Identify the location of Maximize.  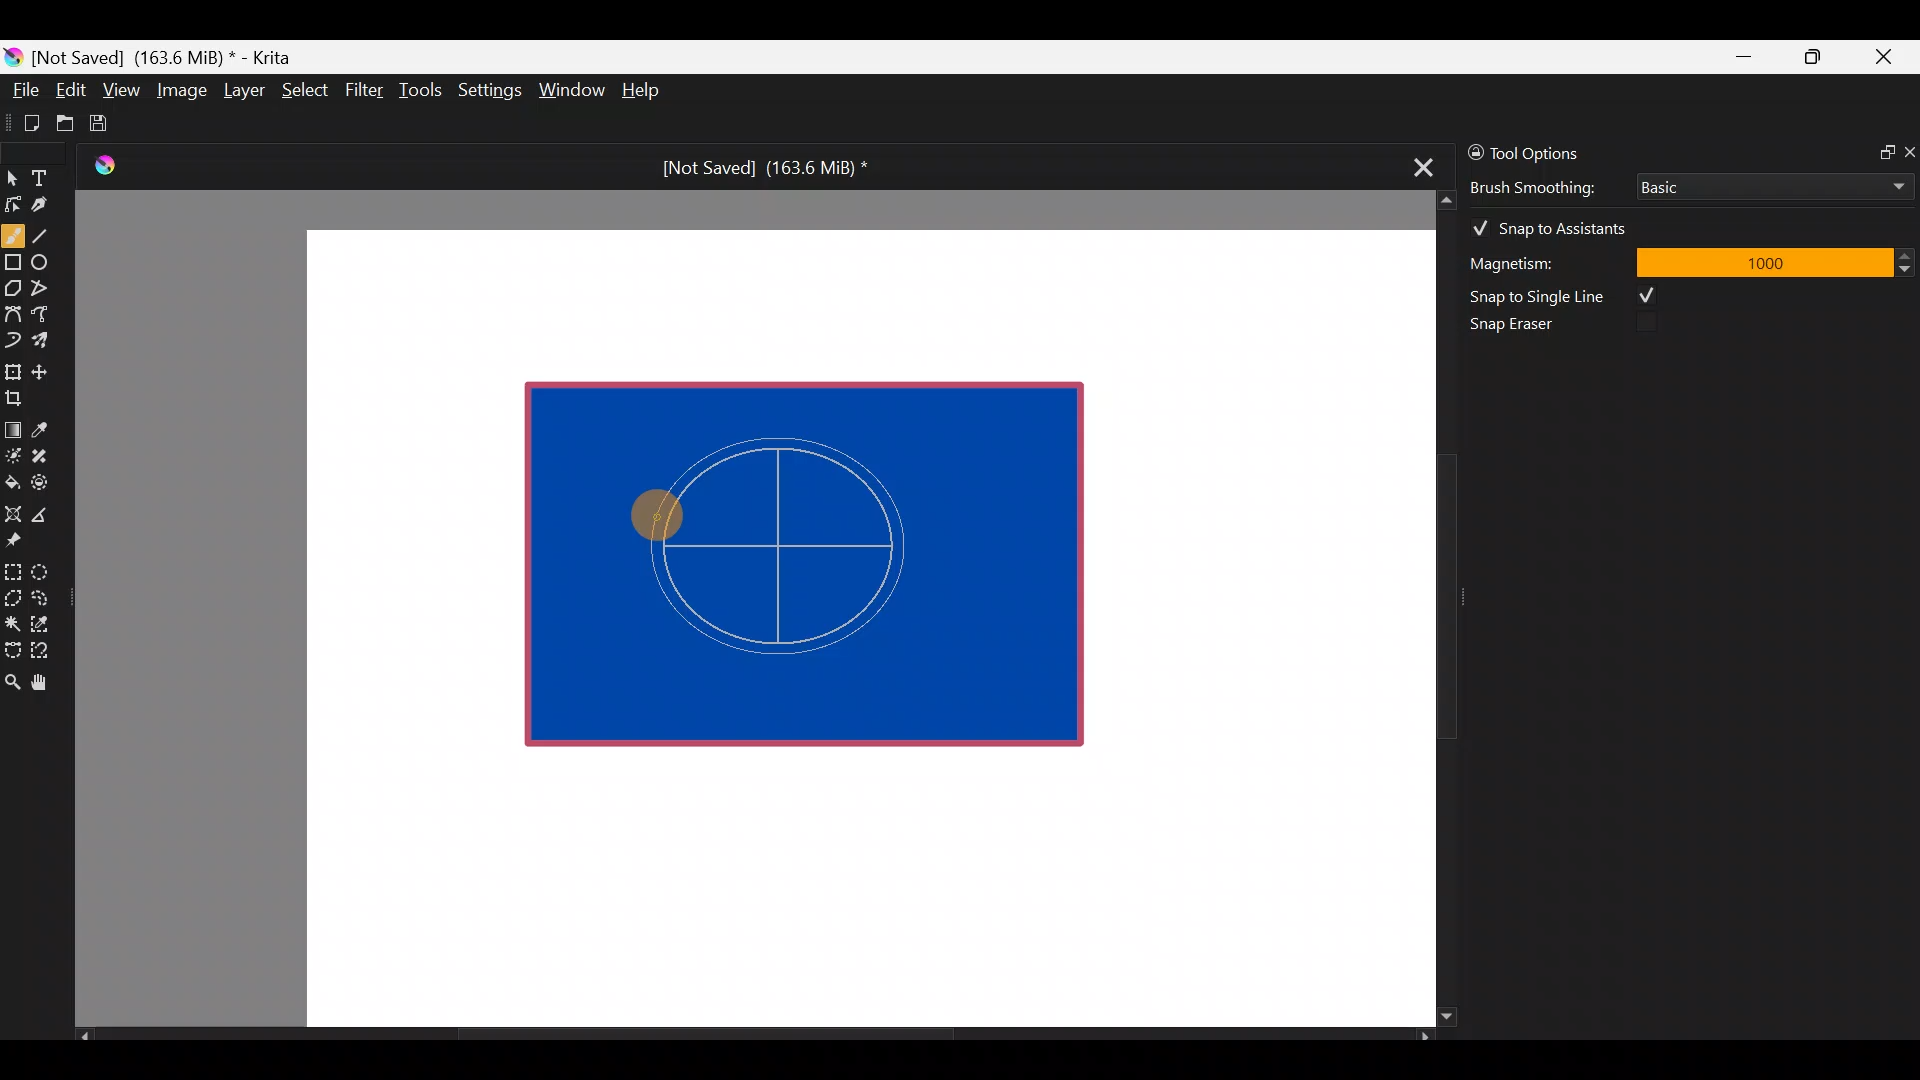
(1812, 56).